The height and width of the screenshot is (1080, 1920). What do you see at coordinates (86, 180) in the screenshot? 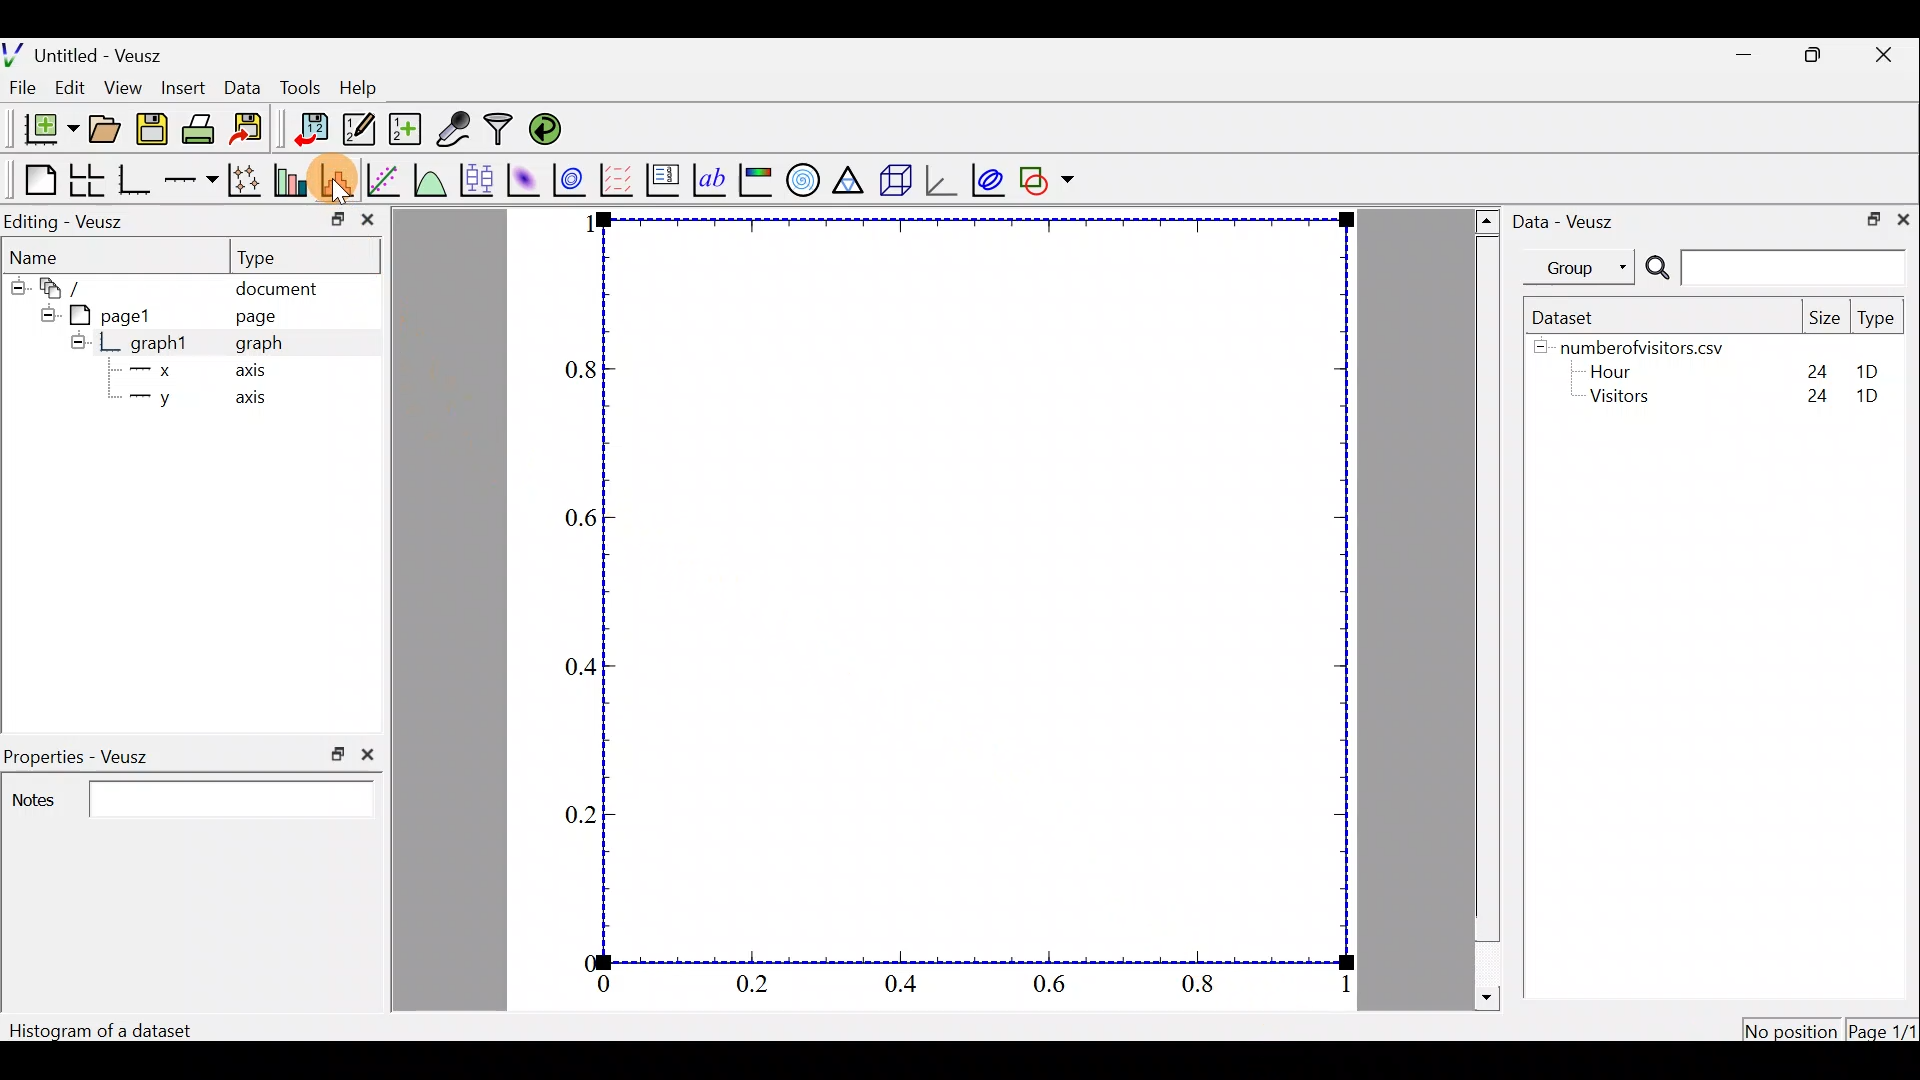
I see `arrange graphs in a grid` at bounding box center [86, 180].